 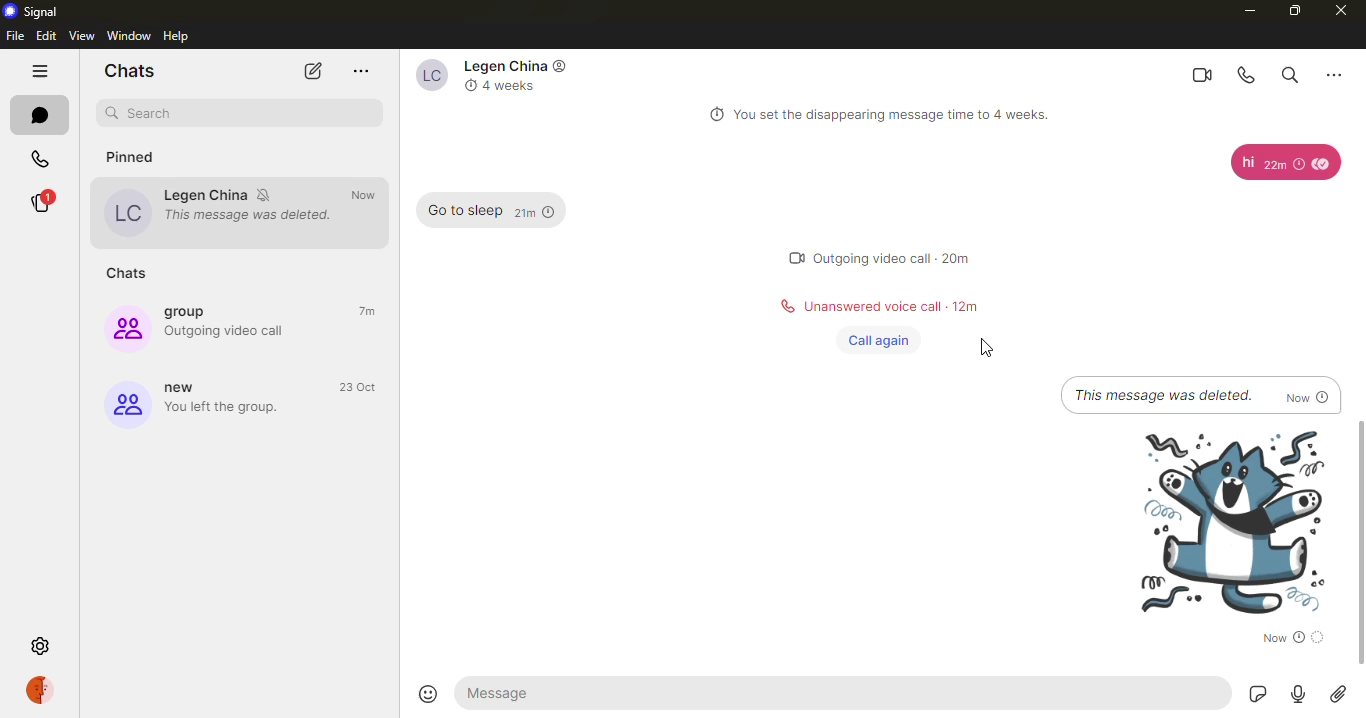 I want to click on close, so click(x=1342, y=13).